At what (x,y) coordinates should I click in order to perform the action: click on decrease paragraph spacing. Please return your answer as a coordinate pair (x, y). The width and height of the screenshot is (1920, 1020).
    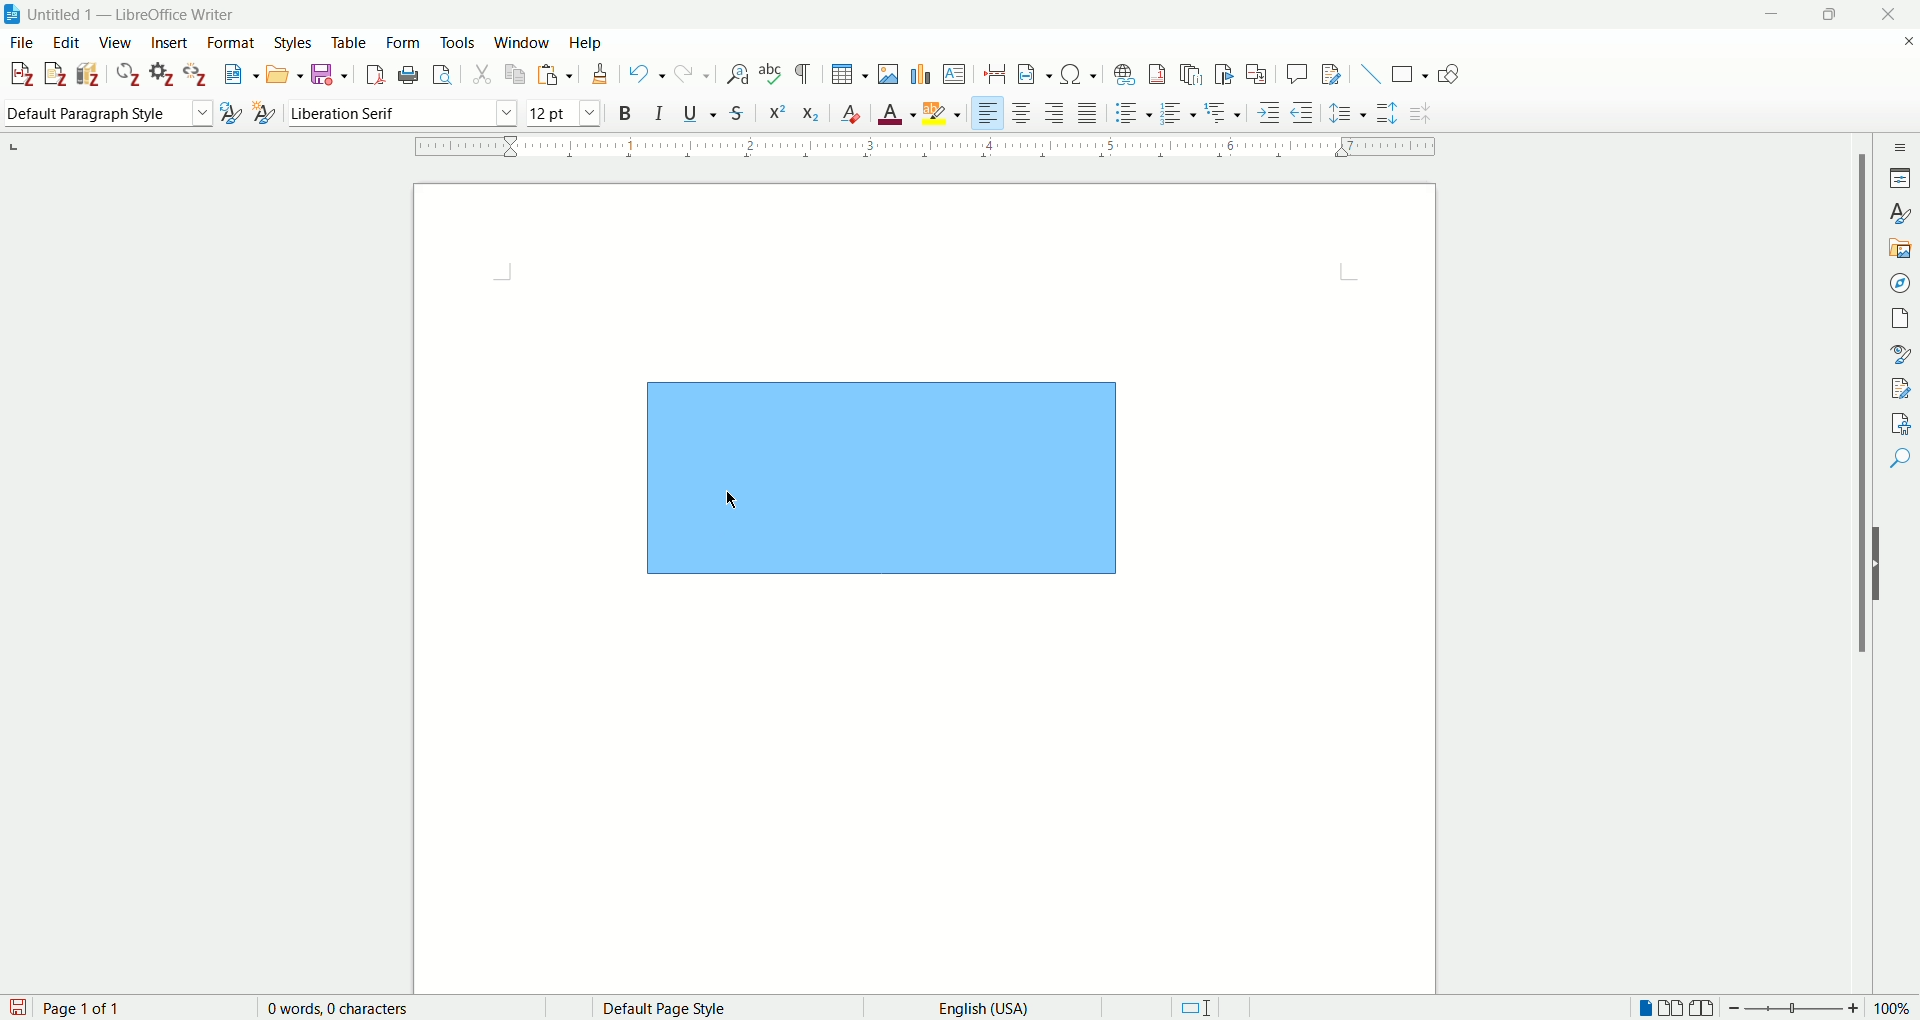
    Looking at the image, I should click on (1421, 113).